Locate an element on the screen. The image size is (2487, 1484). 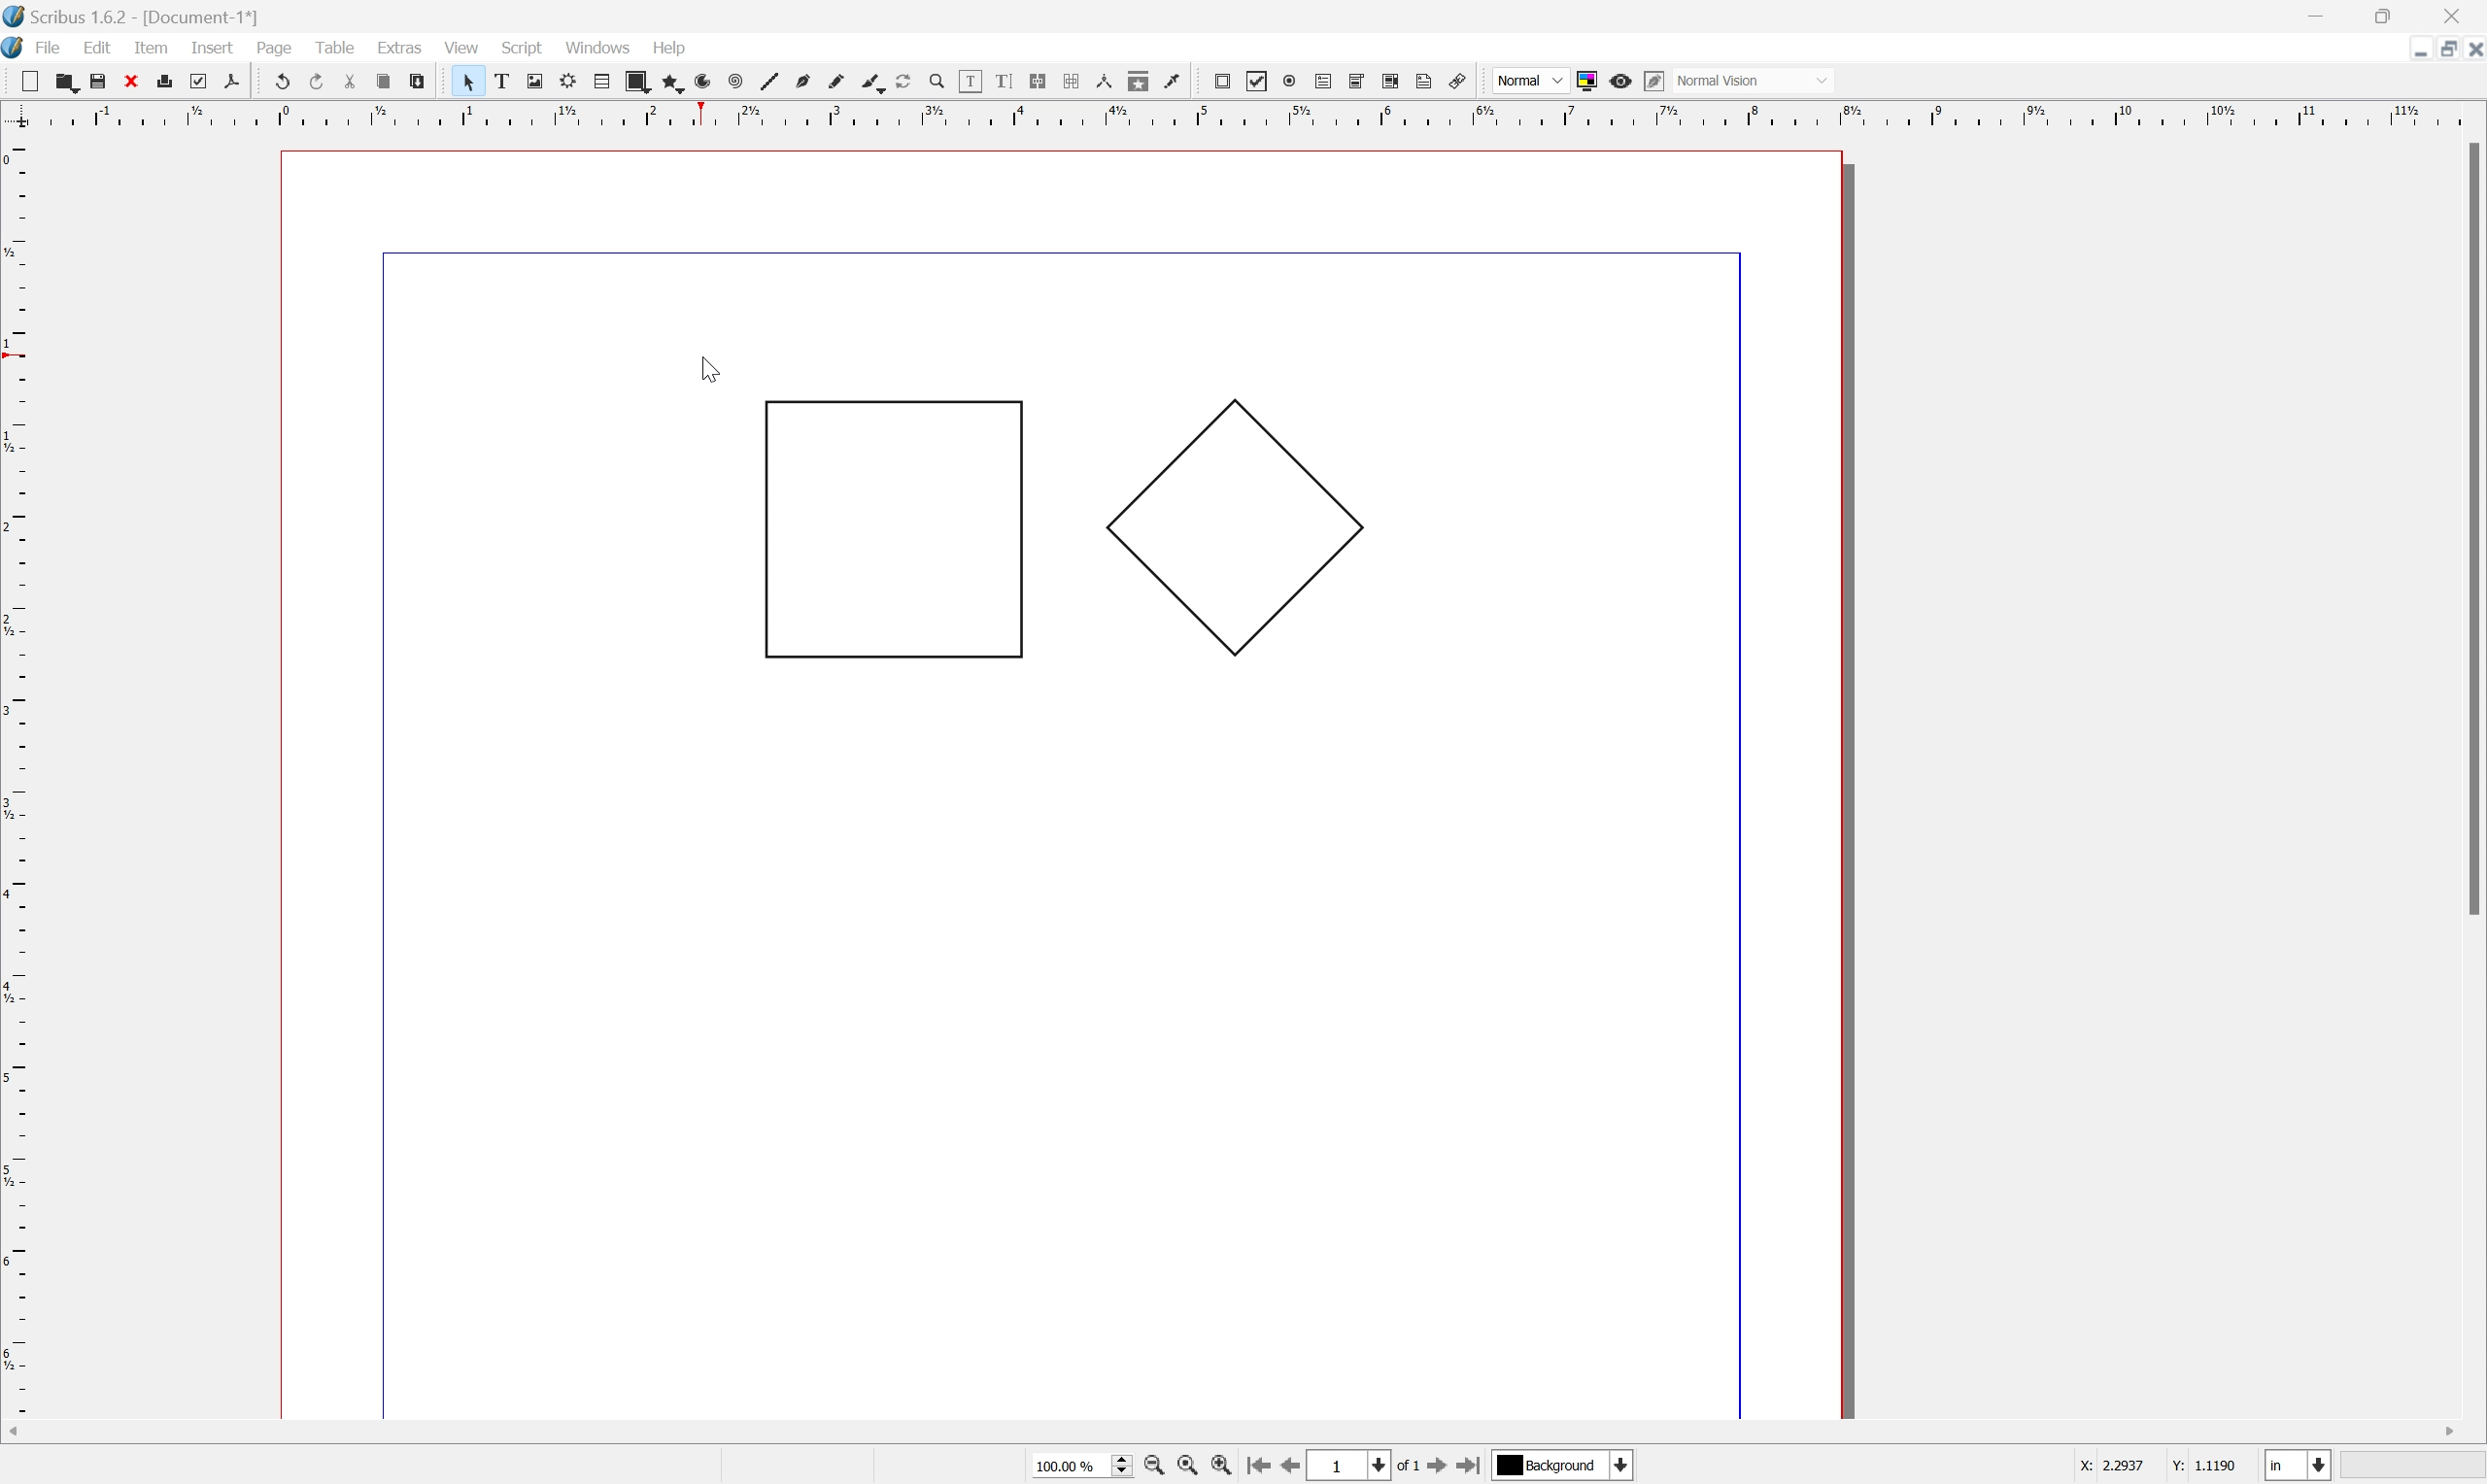
Coordinated is located at coordinates (2151, 1465).